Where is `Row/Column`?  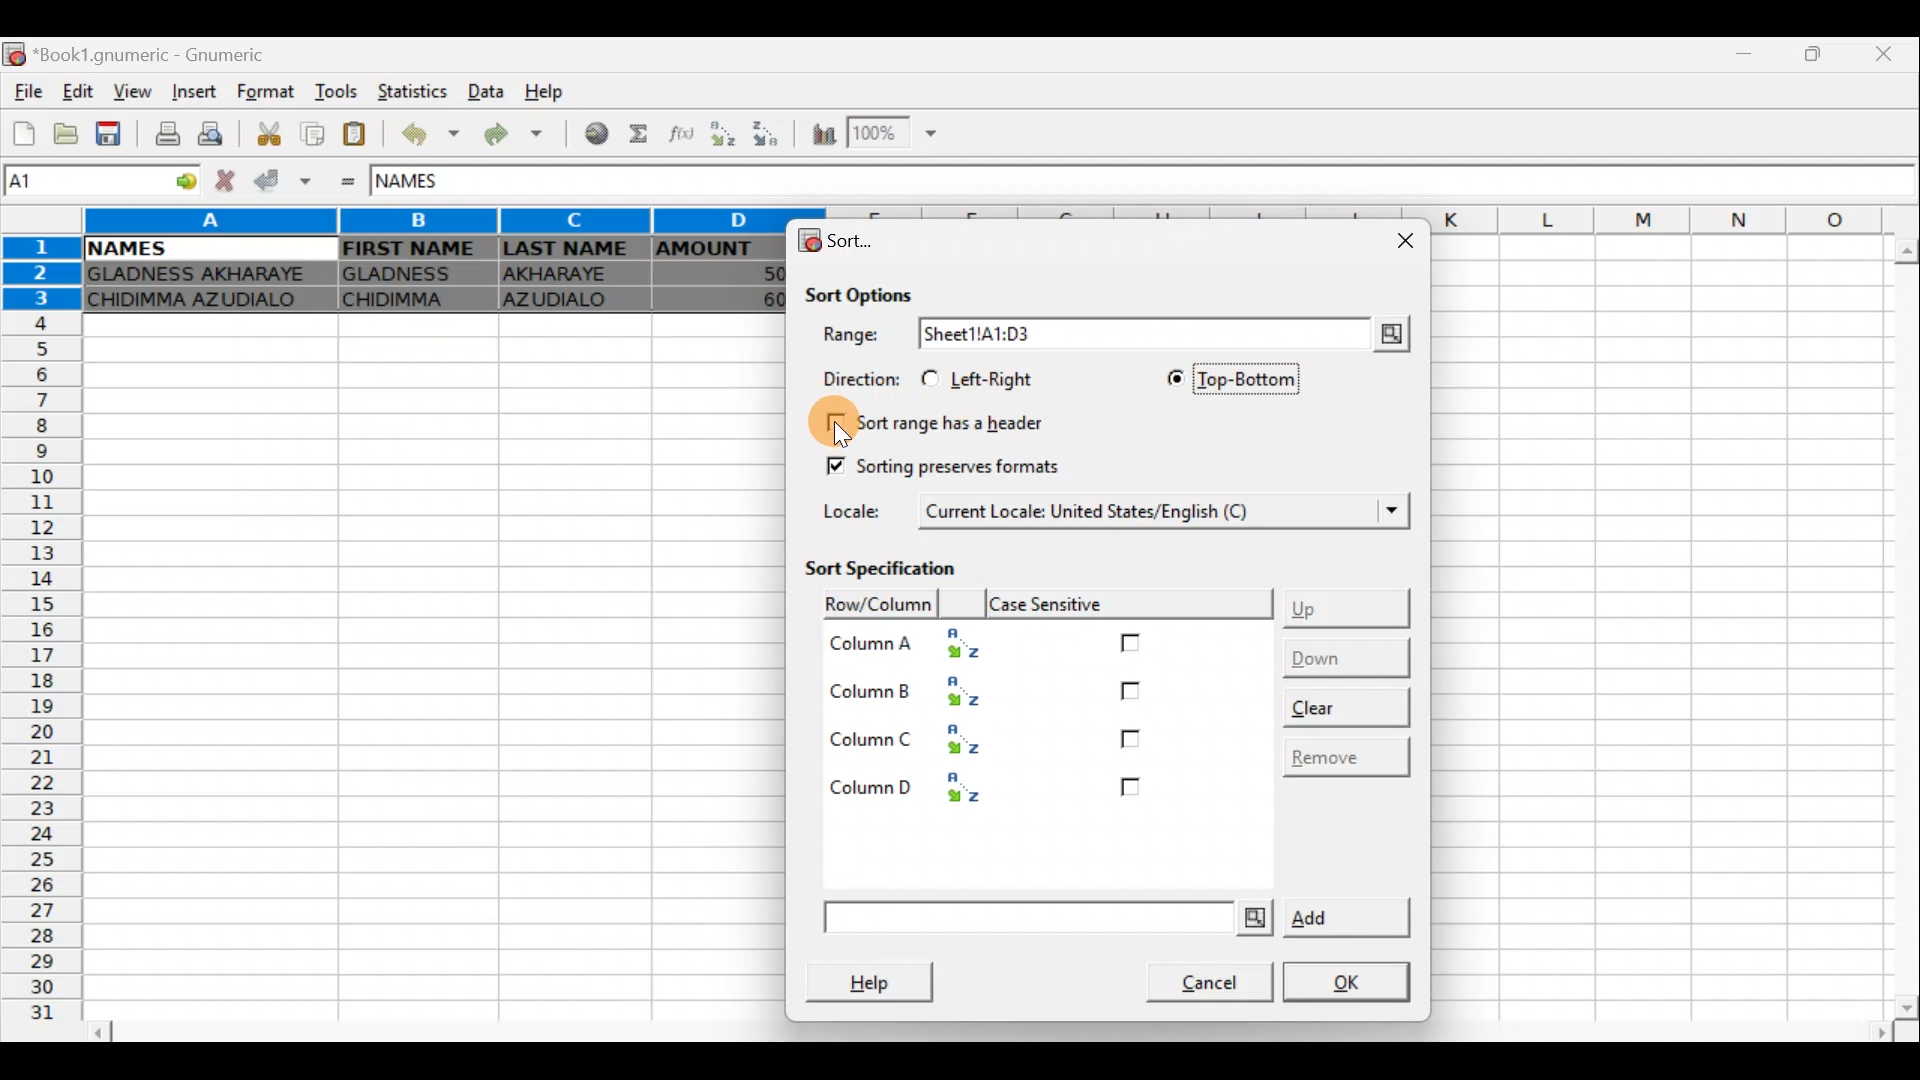
Row/Column is located at coordinates (870, 602).